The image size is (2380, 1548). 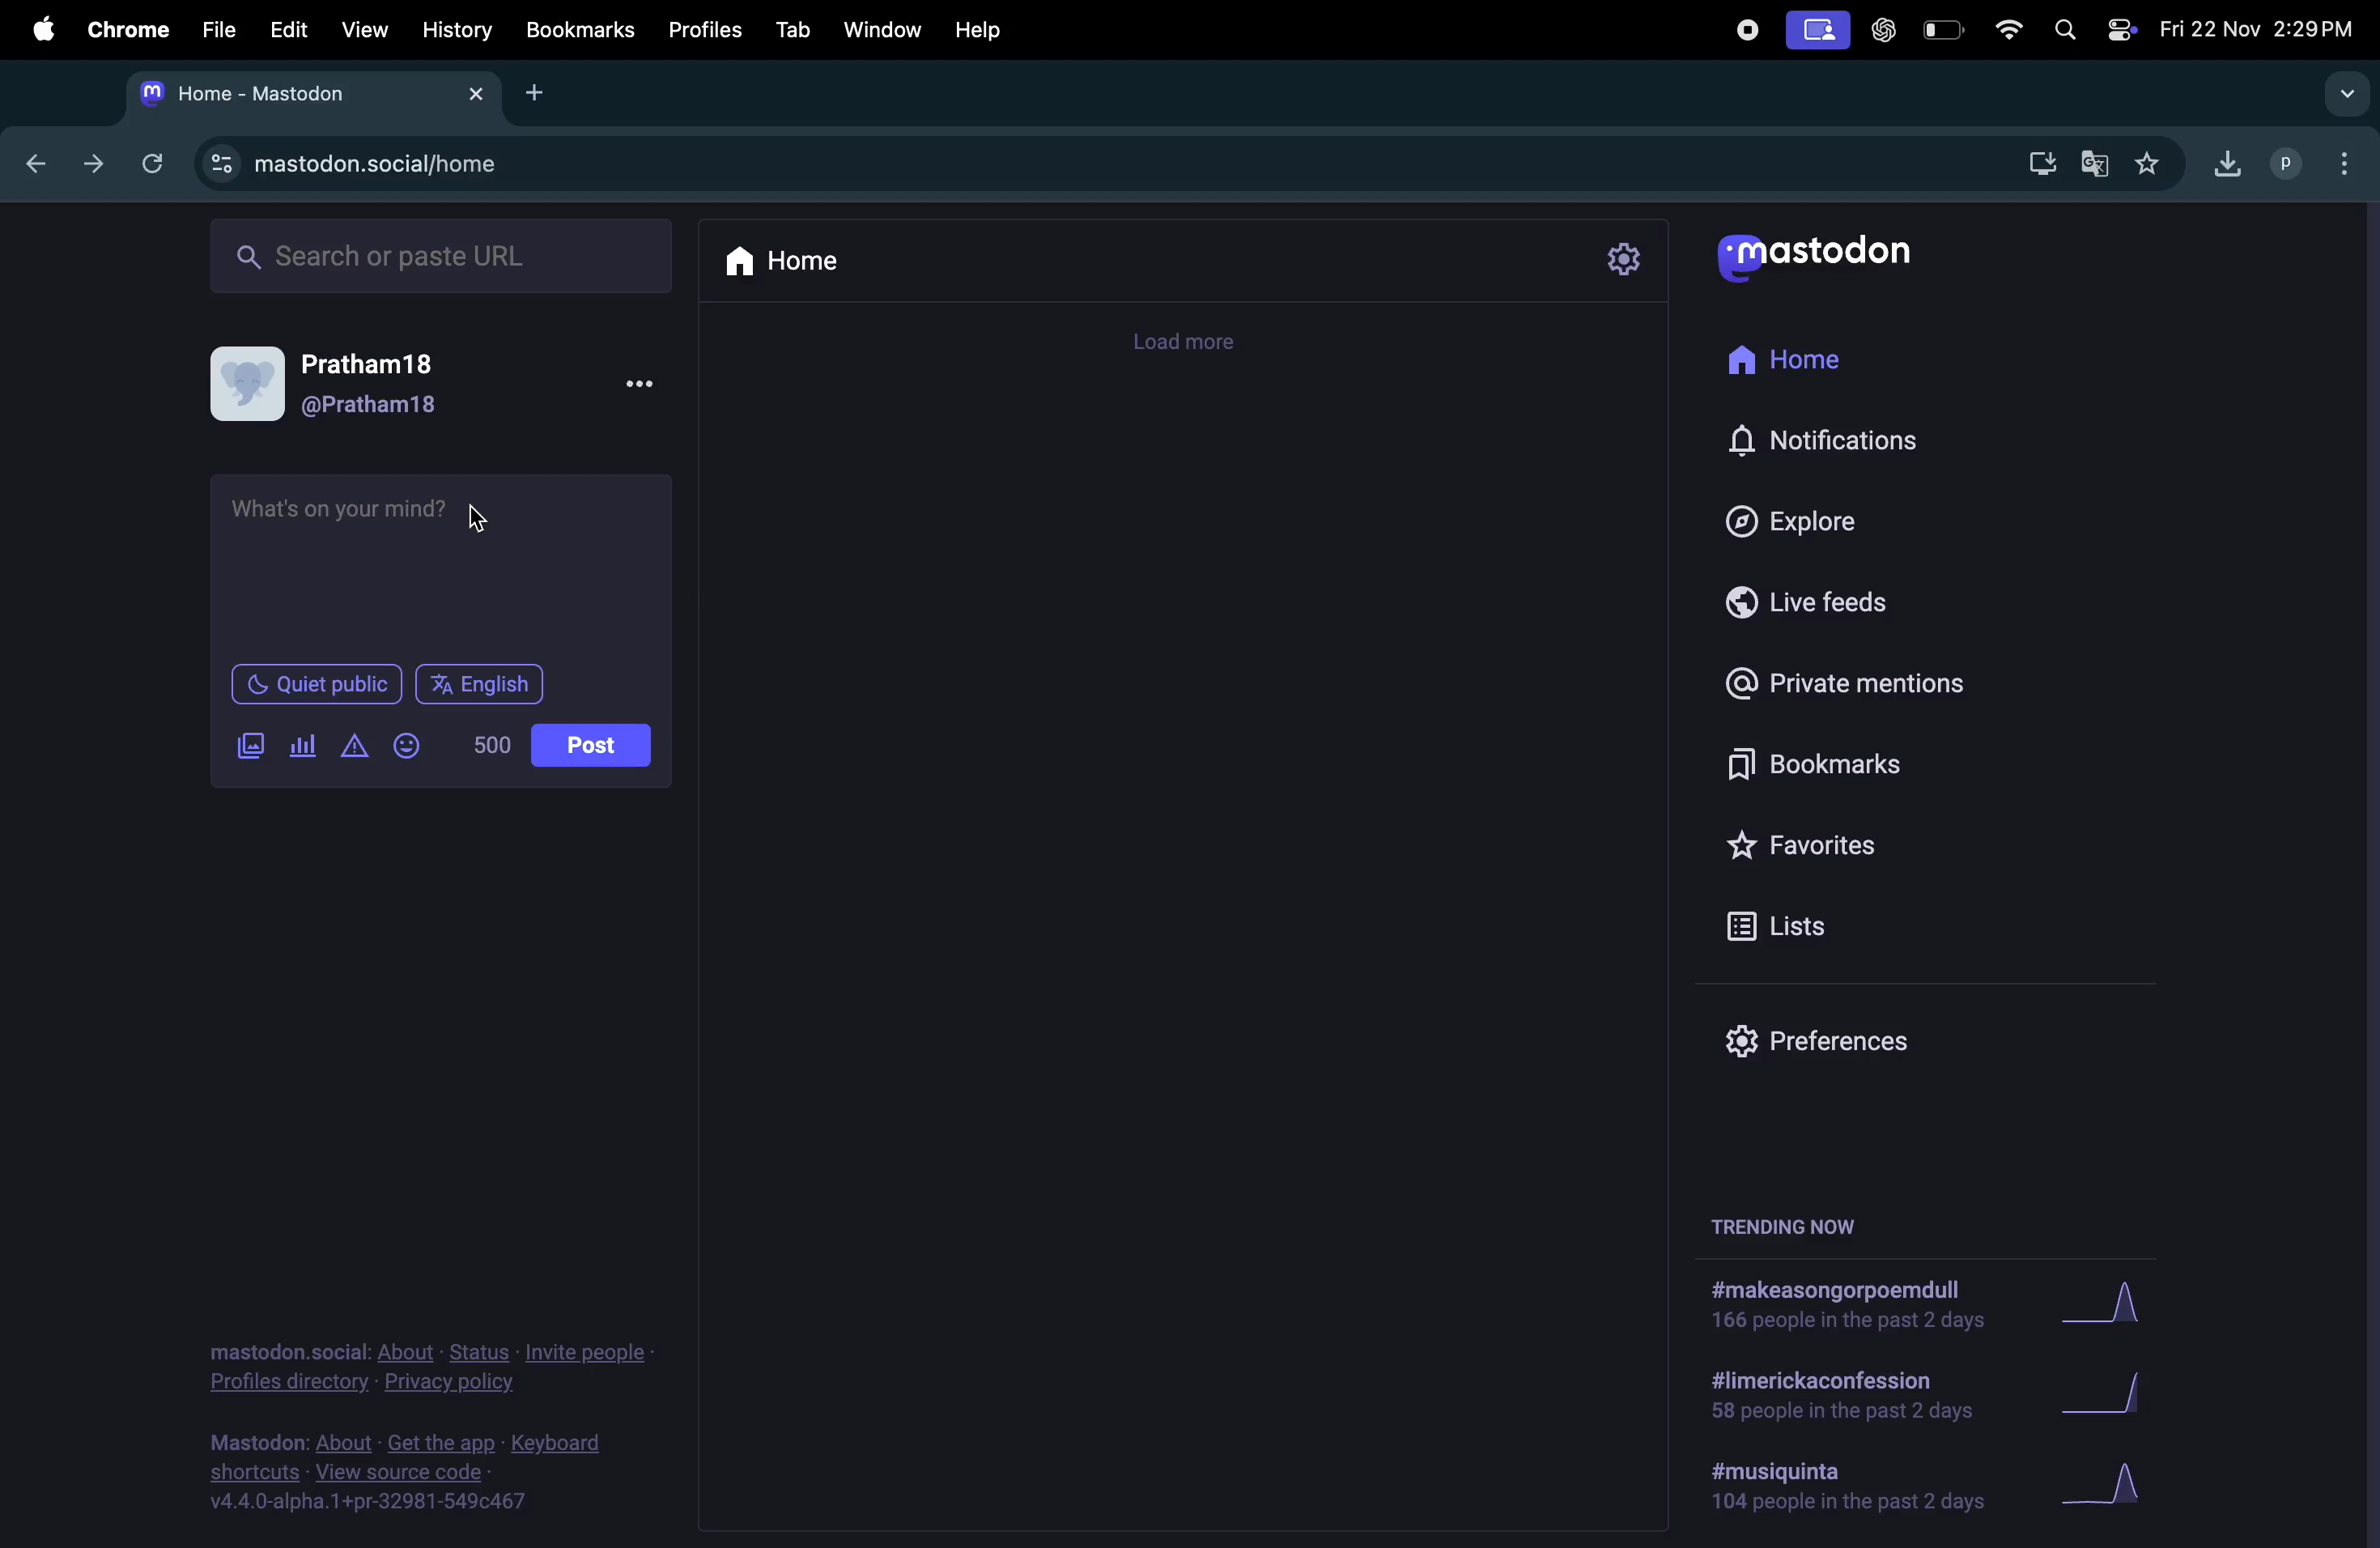 I want to click on search bar, so click(x=436, y=252).